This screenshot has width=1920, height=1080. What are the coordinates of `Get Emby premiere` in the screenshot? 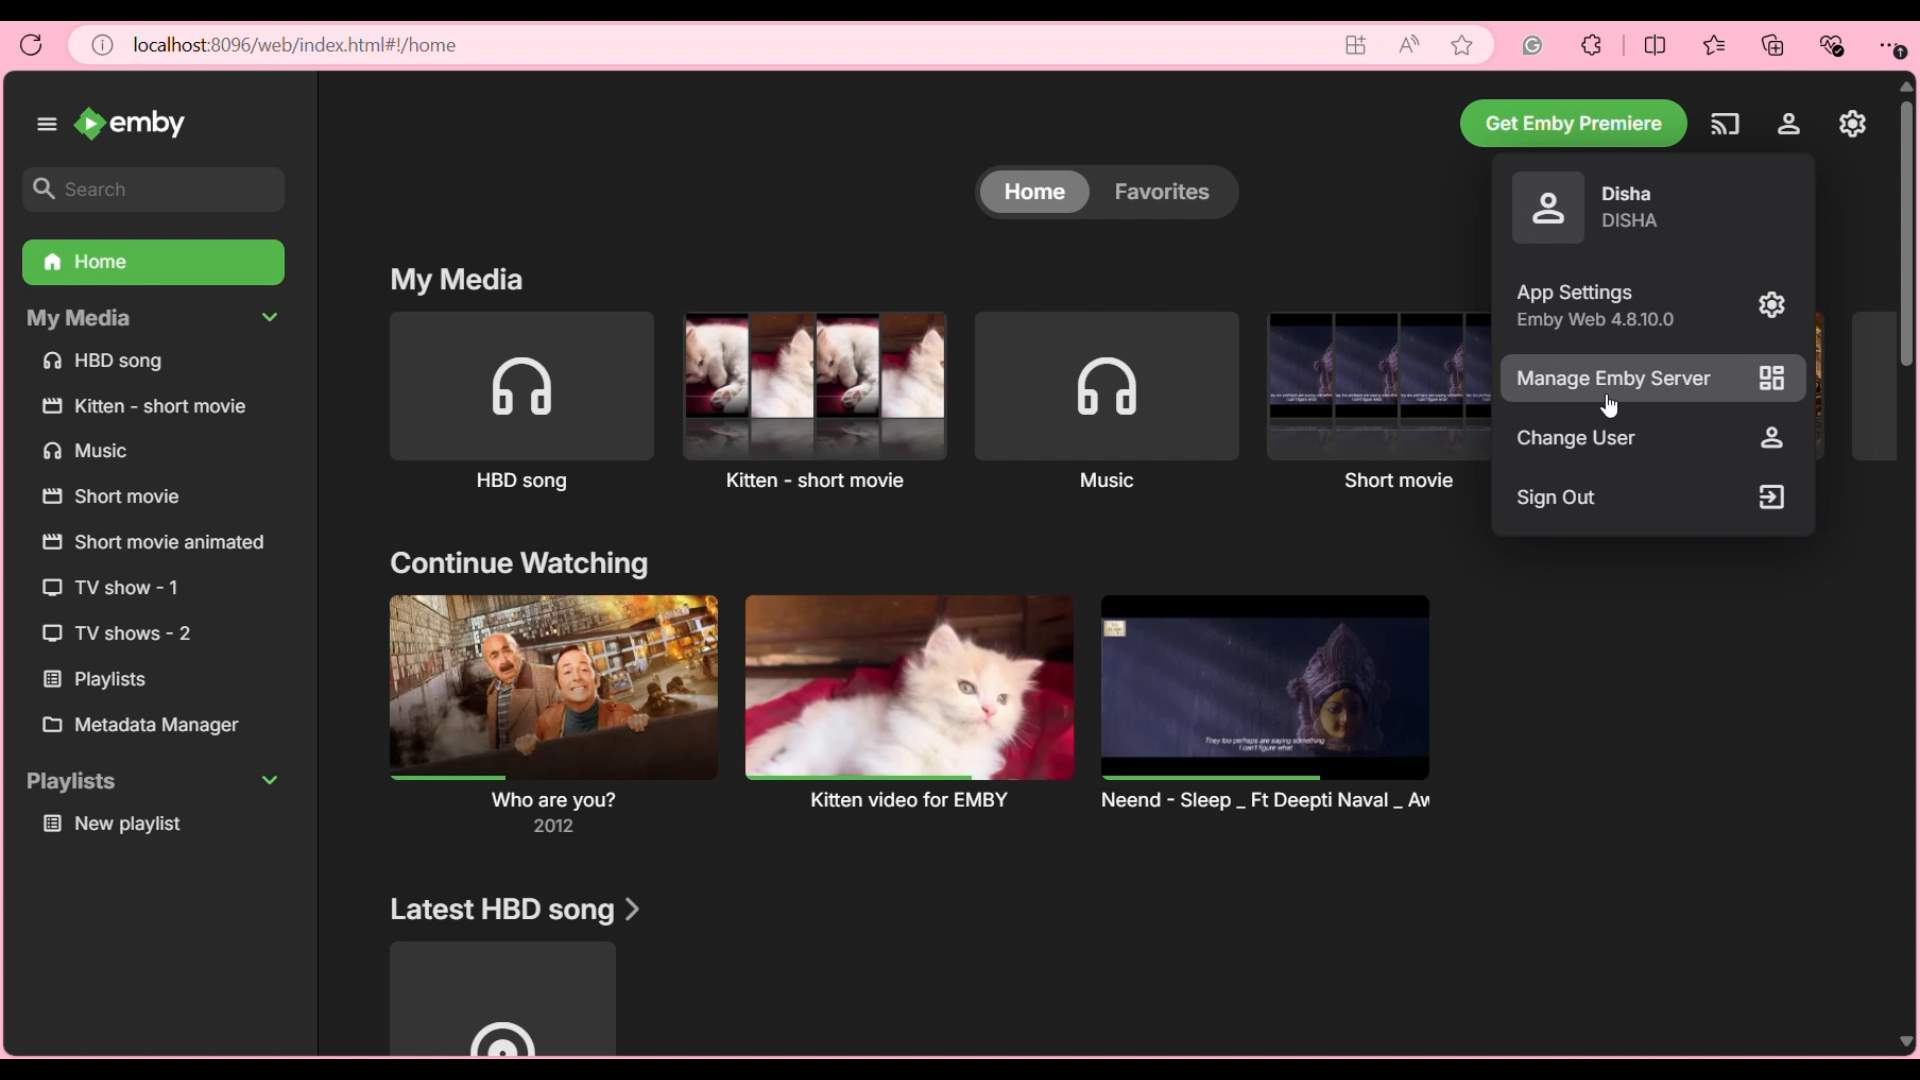 It's located at (1573, 123).